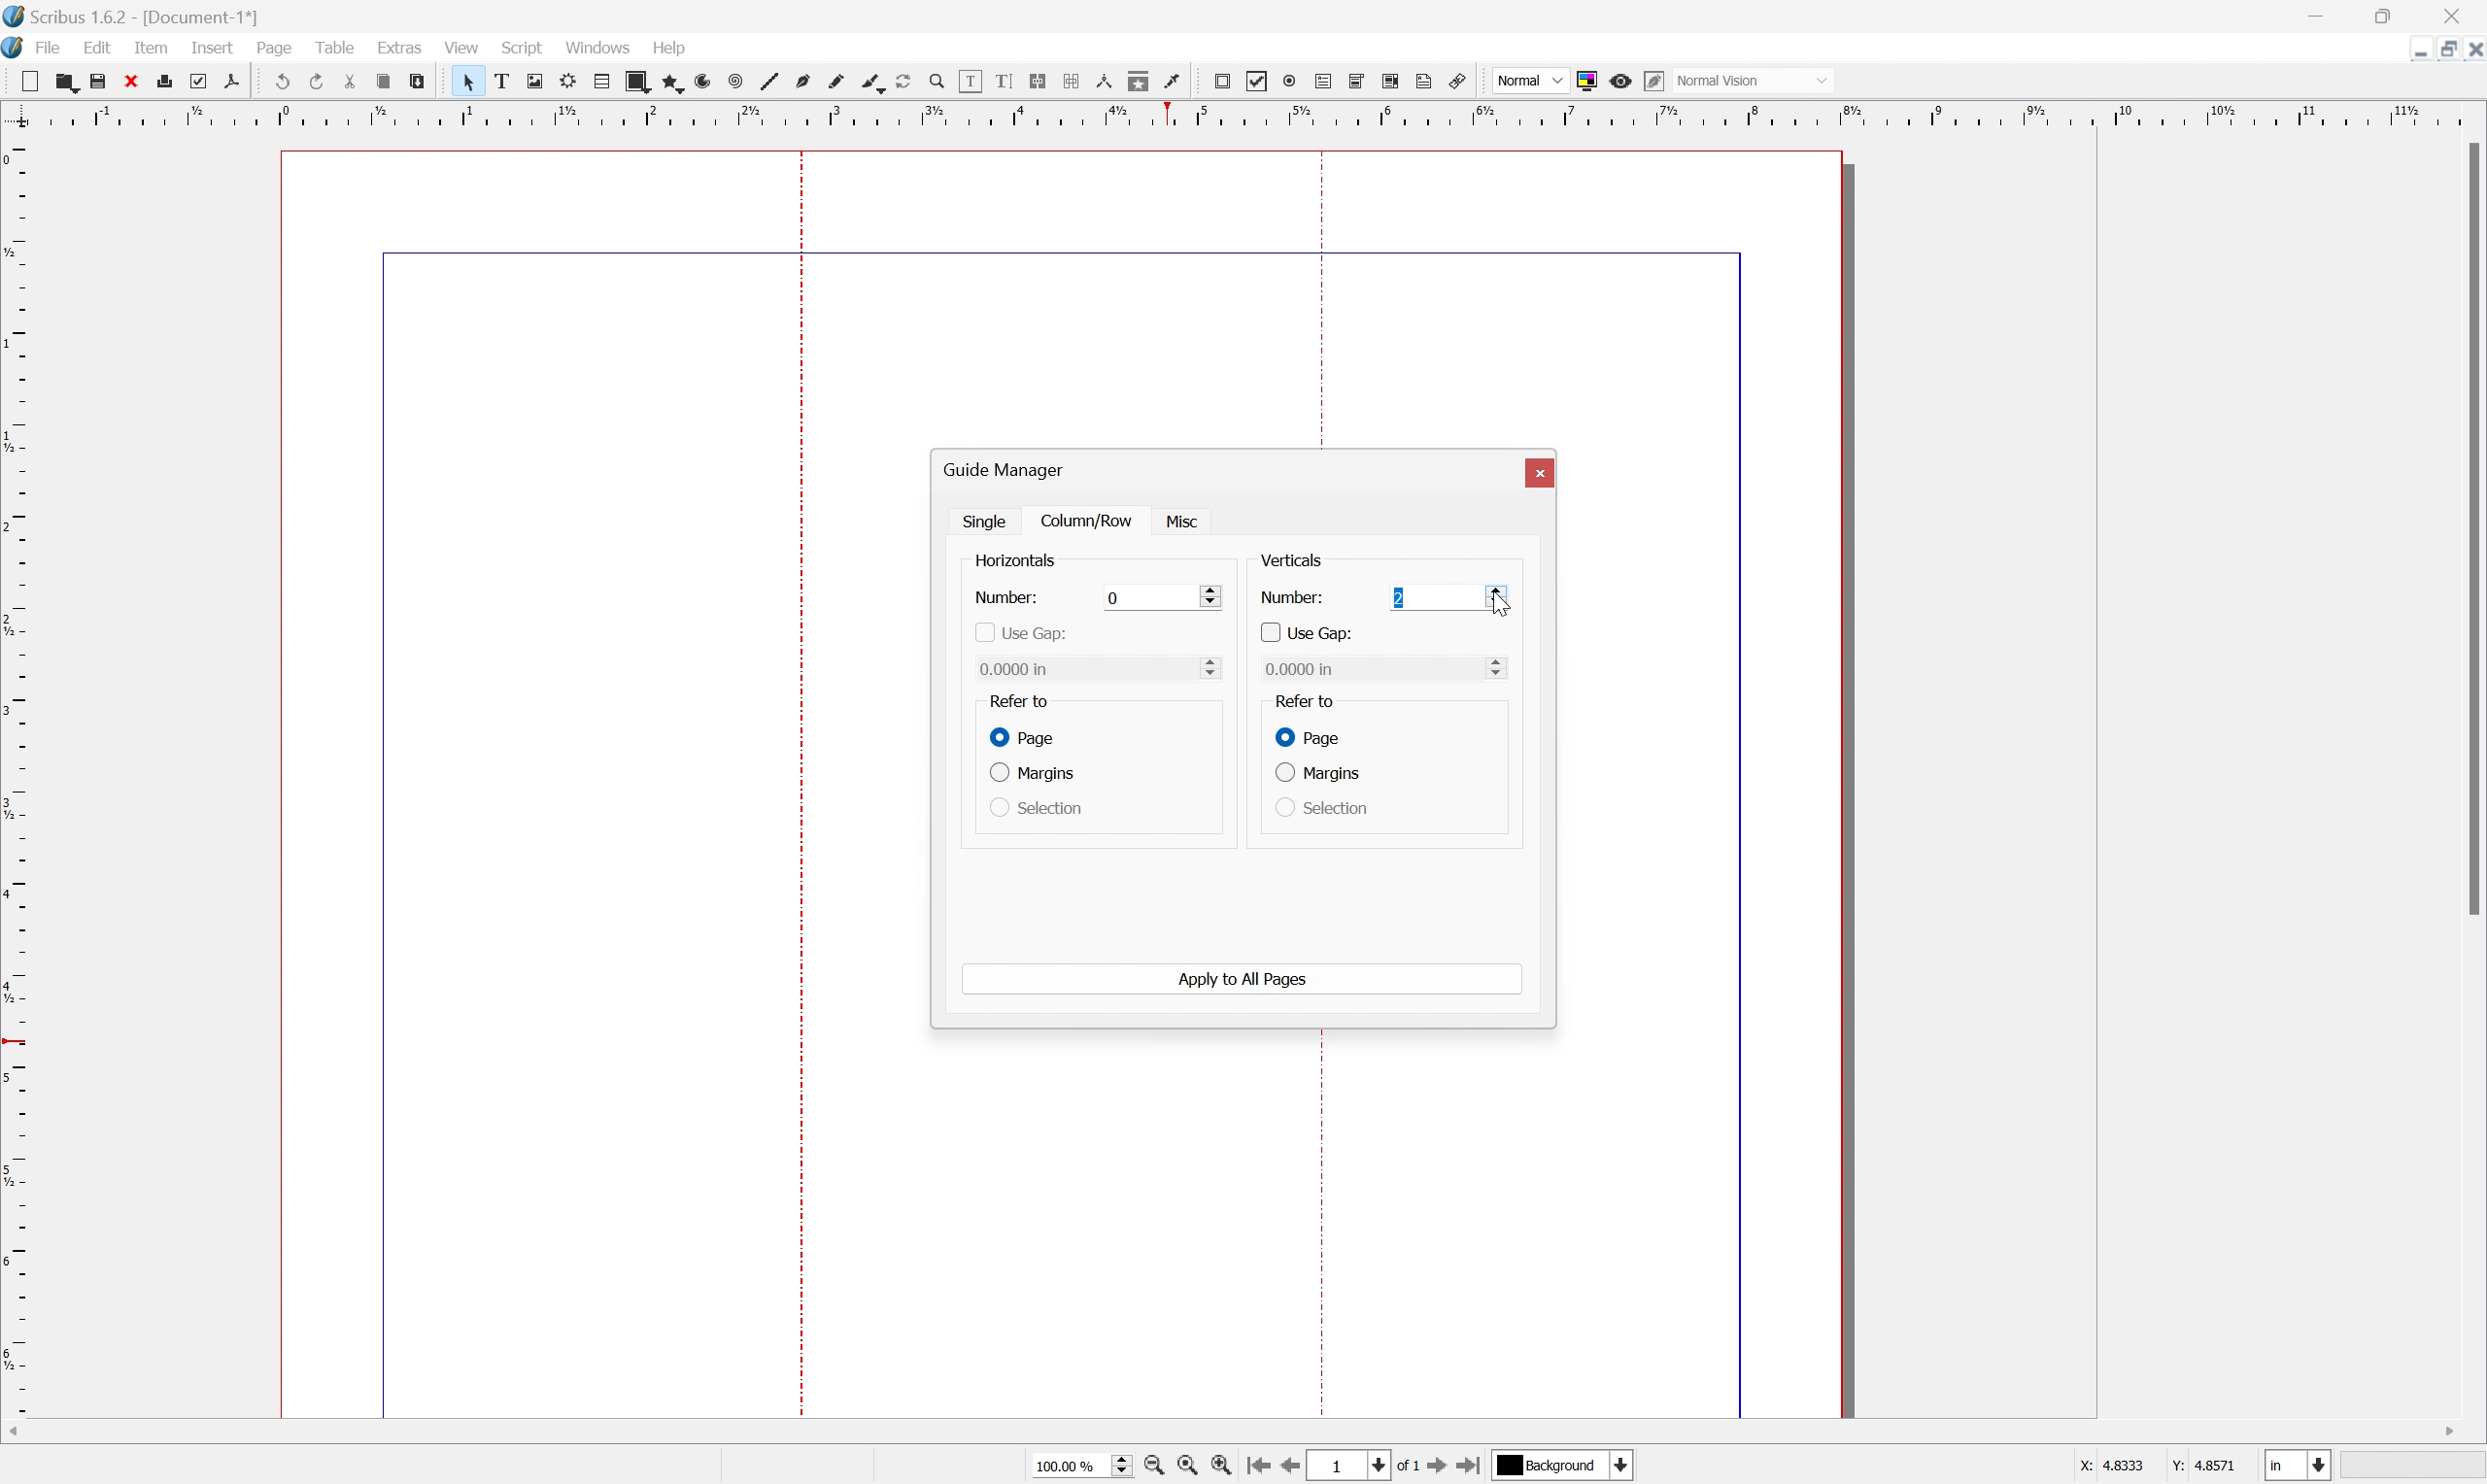 The height and width of the screenshot is (1484, 2487). I want to click on preflight verifier, so click(208, 82).